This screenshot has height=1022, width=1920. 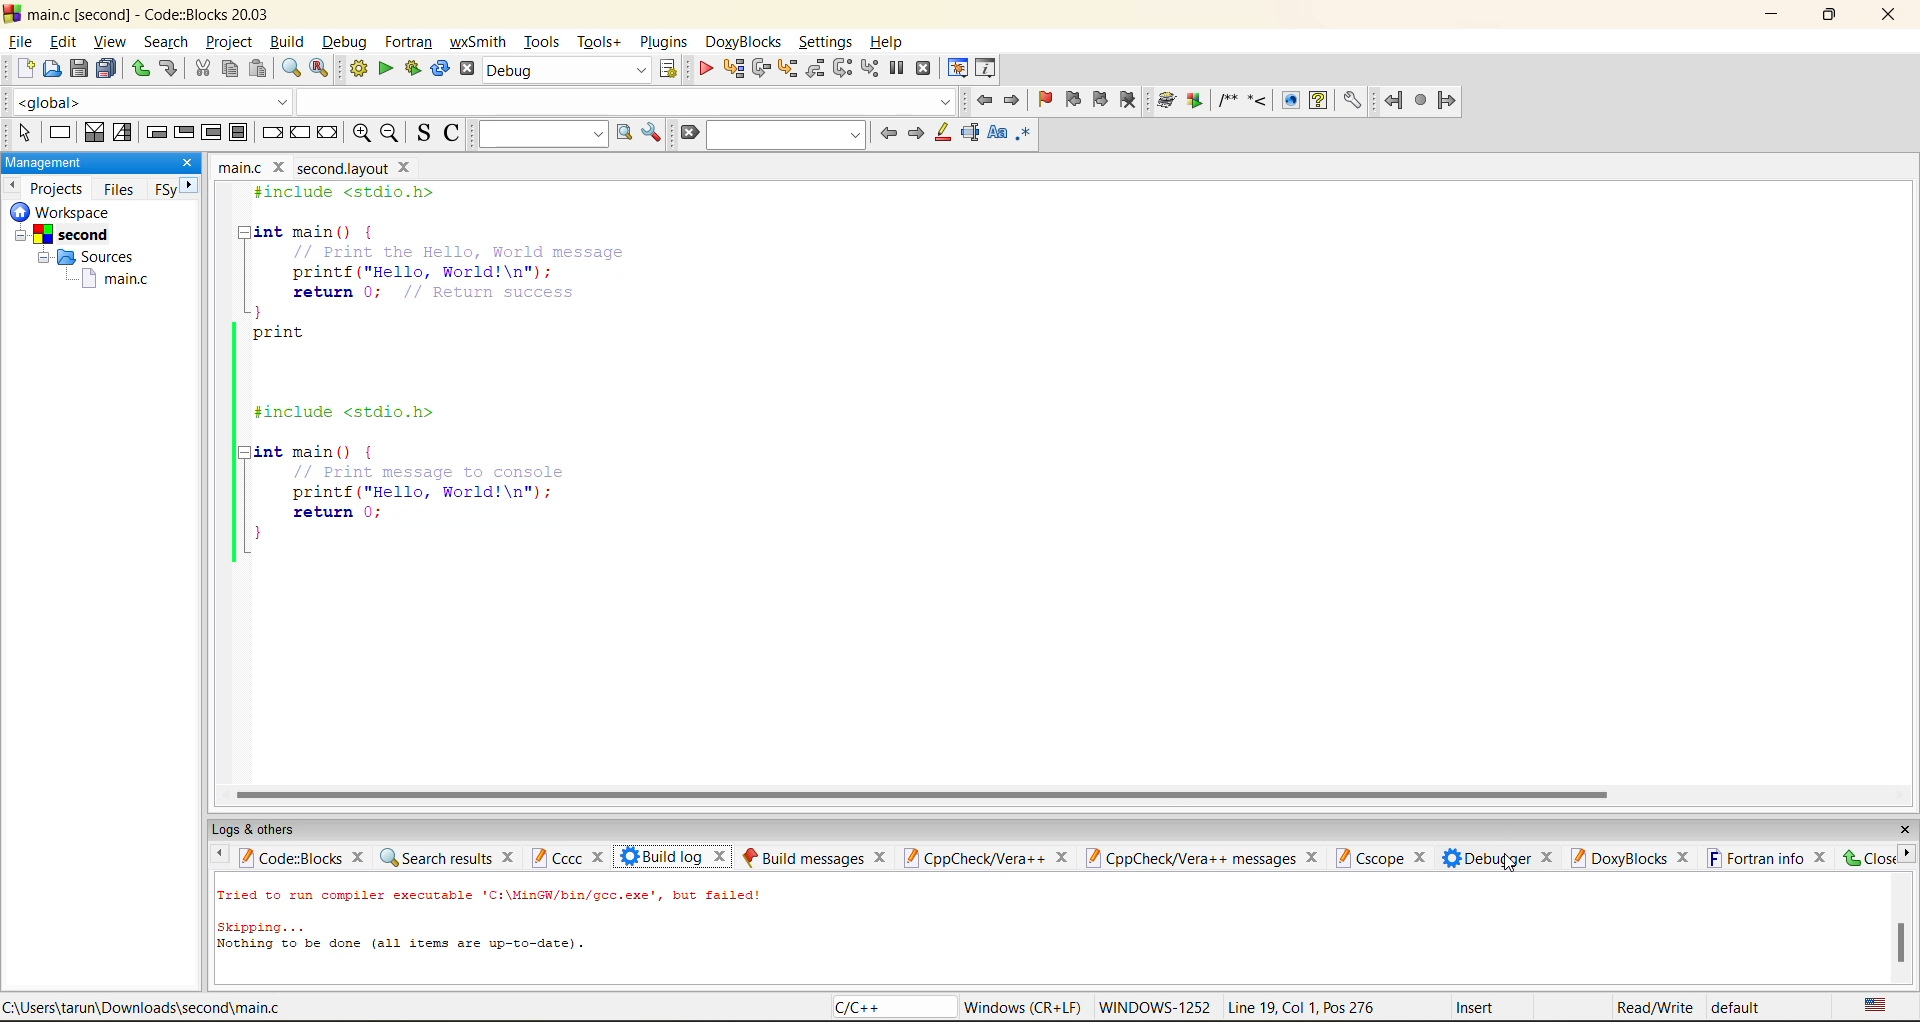 I want to click on debugger, so click(x=1498, y=859).